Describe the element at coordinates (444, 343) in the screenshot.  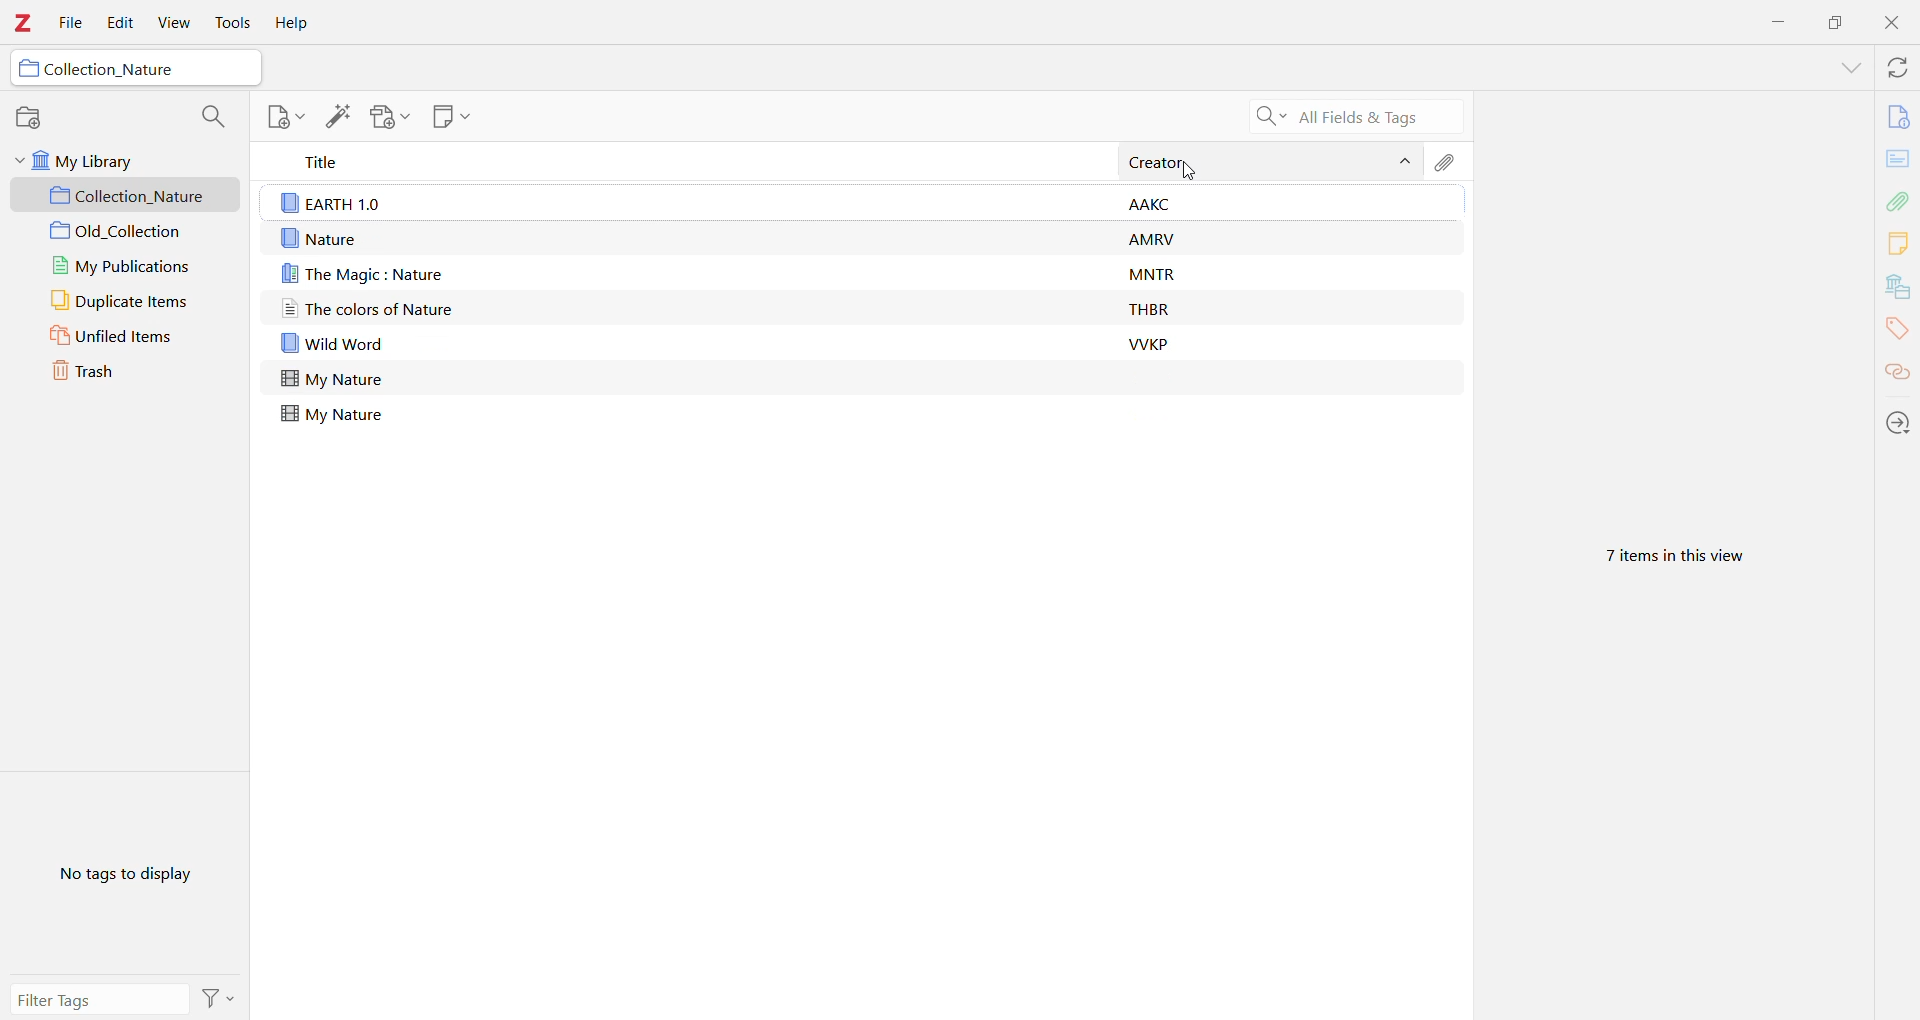
I see `Wild Word` at that location.